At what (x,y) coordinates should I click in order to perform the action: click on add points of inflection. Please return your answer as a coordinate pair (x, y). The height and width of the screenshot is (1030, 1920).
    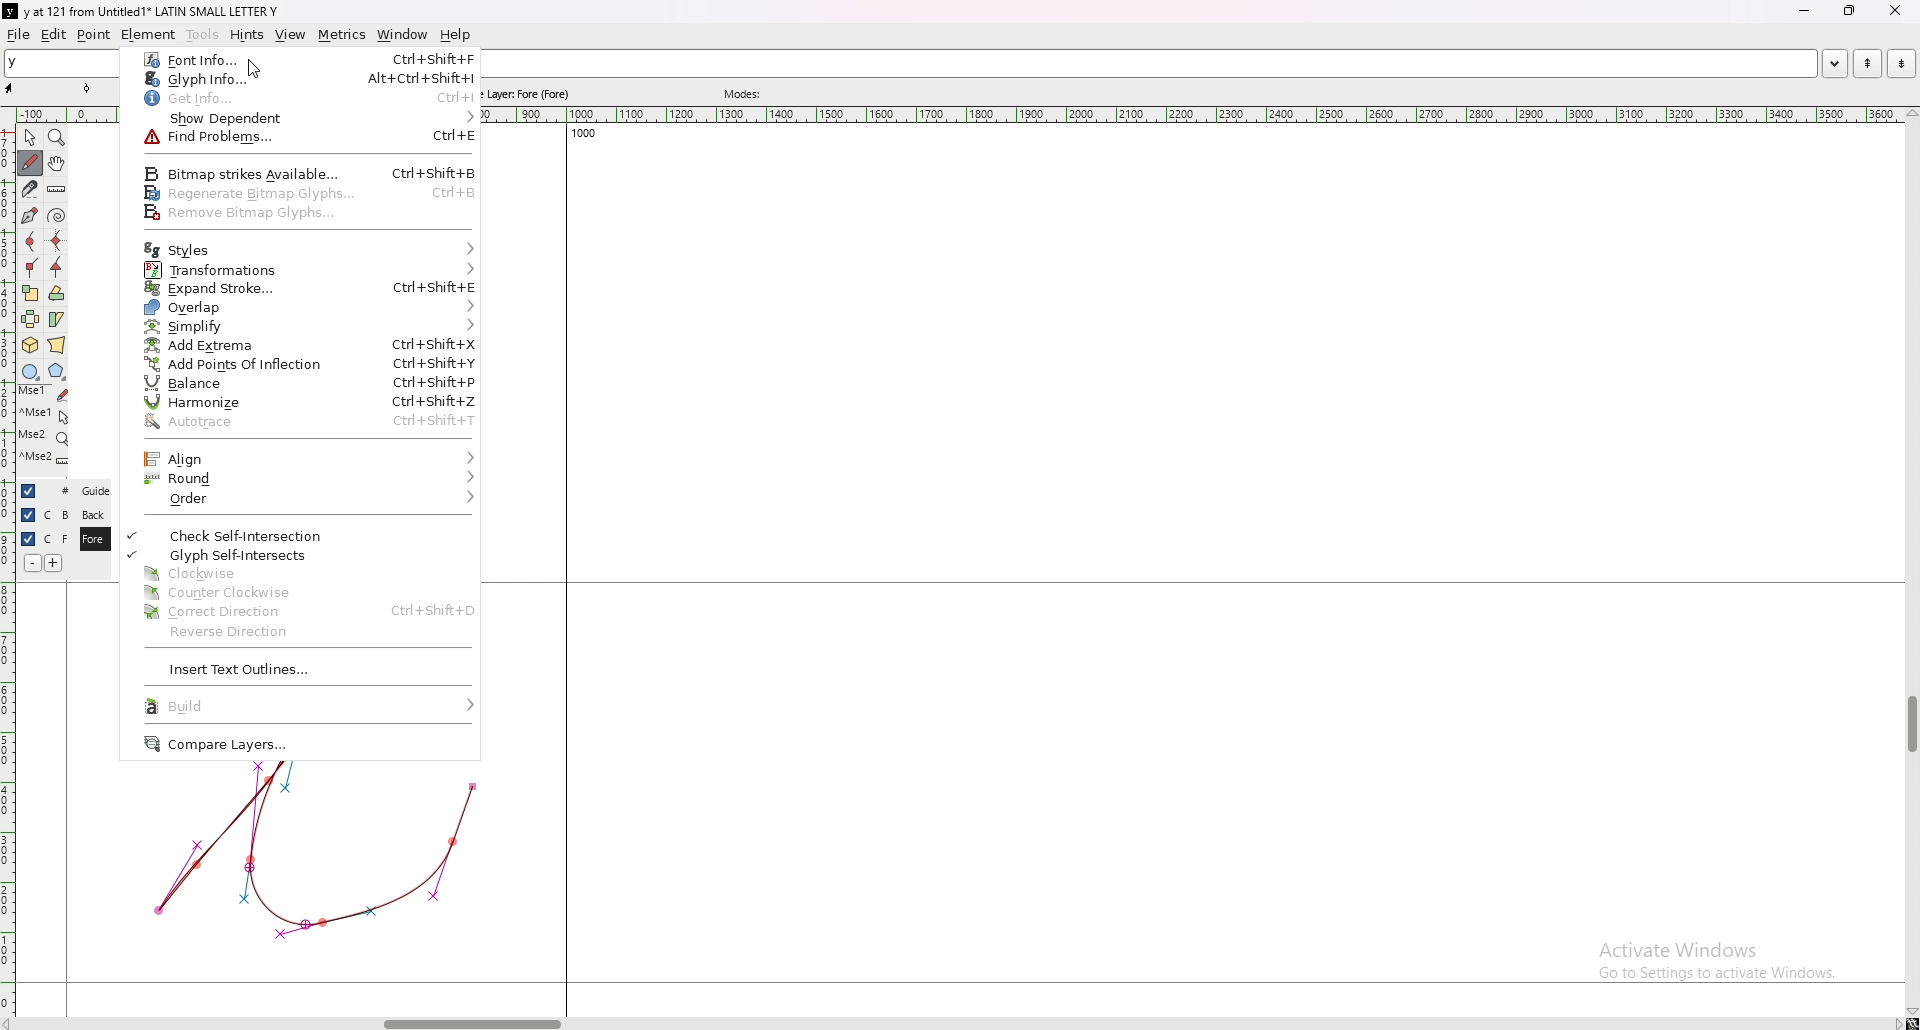
    Looking at the image, I should click on (302, 362).